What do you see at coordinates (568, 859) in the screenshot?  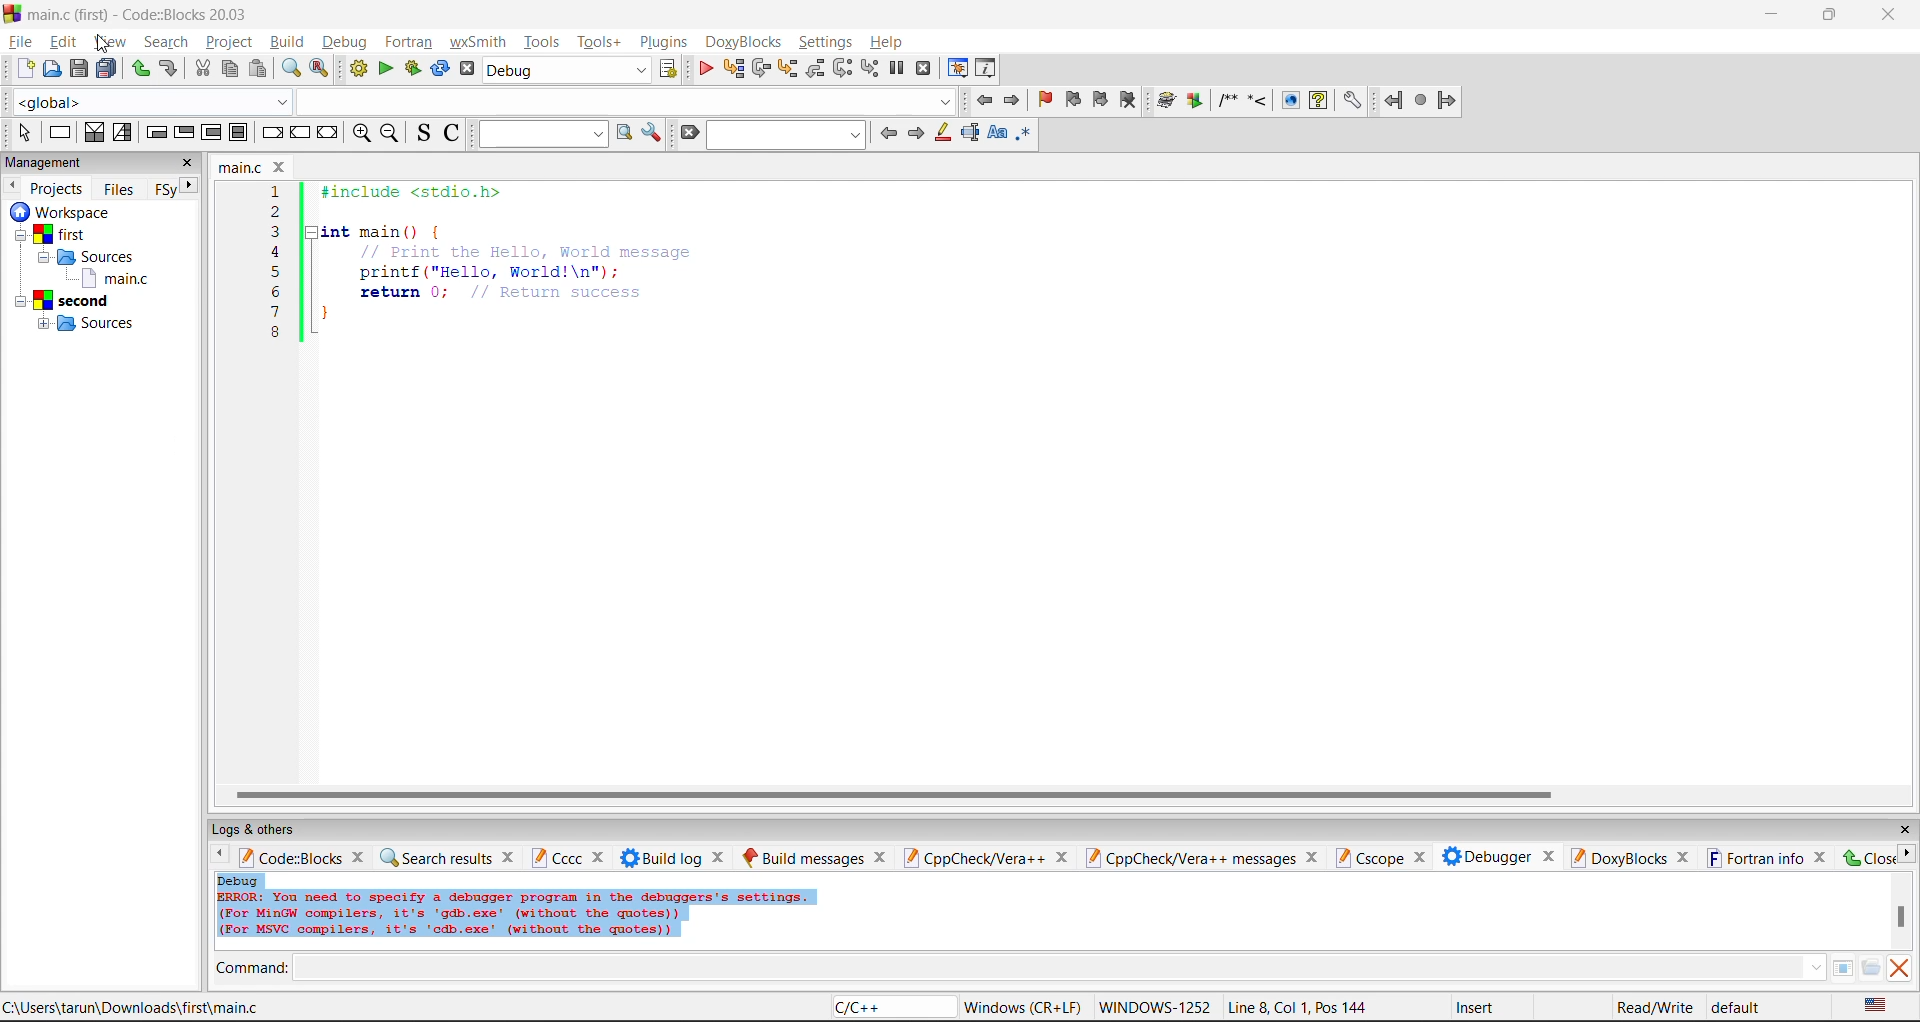 I see `cccc` at bounding box center [568, 859].